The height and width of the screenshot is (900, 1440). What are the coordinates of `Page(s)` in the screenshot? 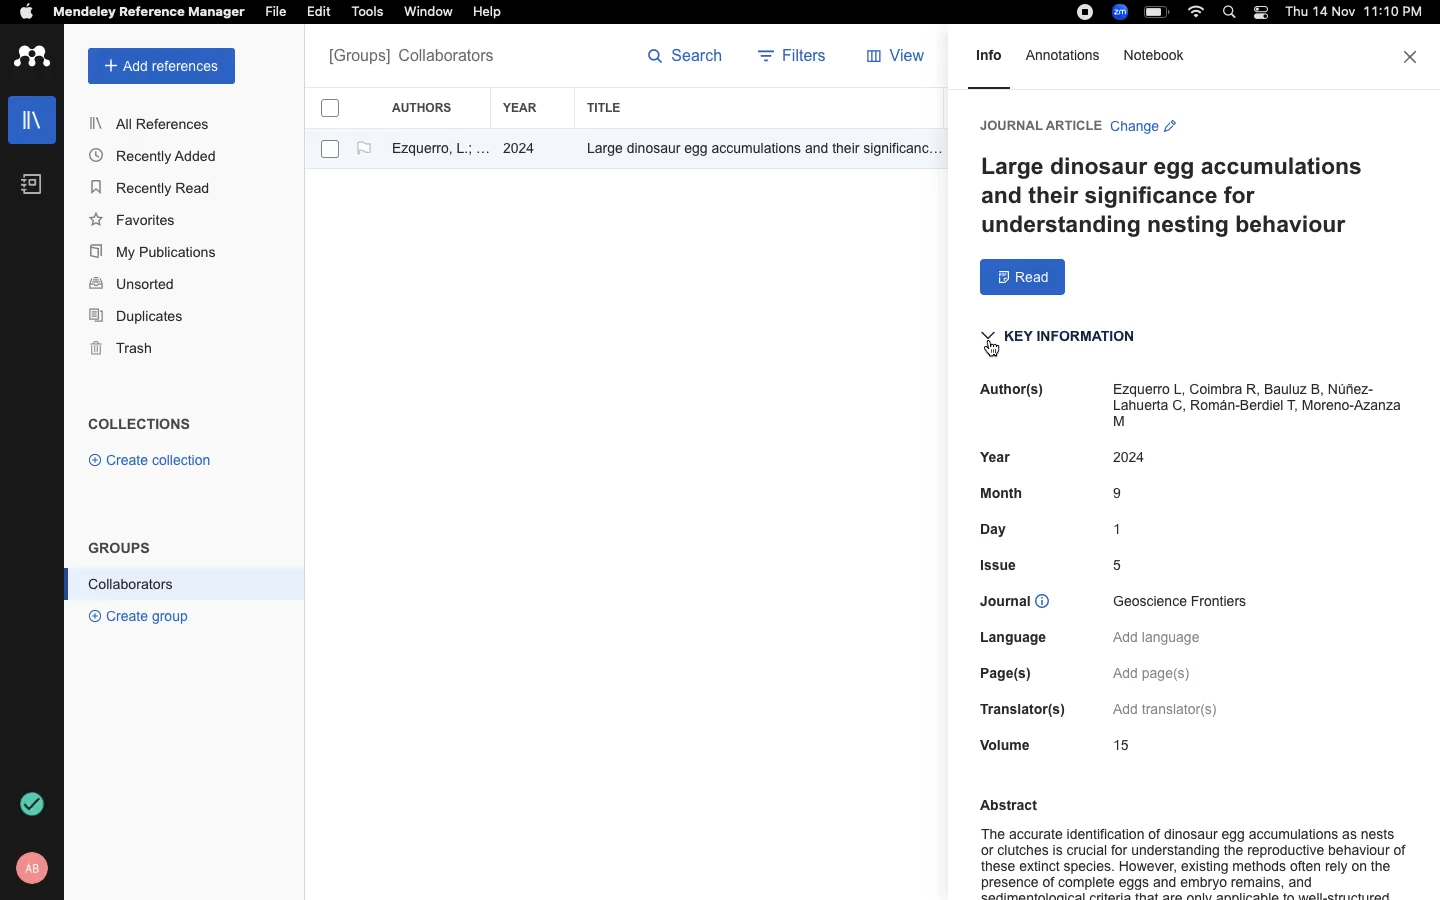 It's located at (1017, 674).